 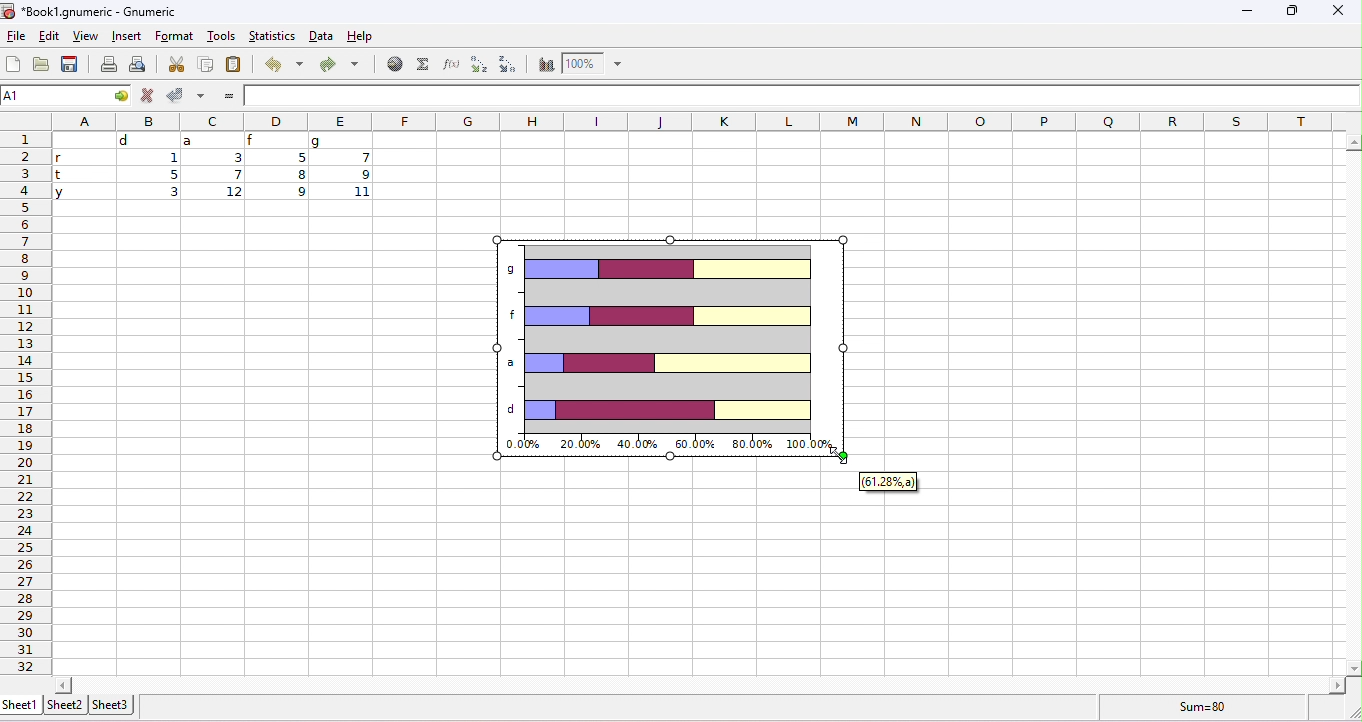 What do you see at coordinates (1198, 707) in the screenshot?
I see `formula` at bounding box center [1198, 707].